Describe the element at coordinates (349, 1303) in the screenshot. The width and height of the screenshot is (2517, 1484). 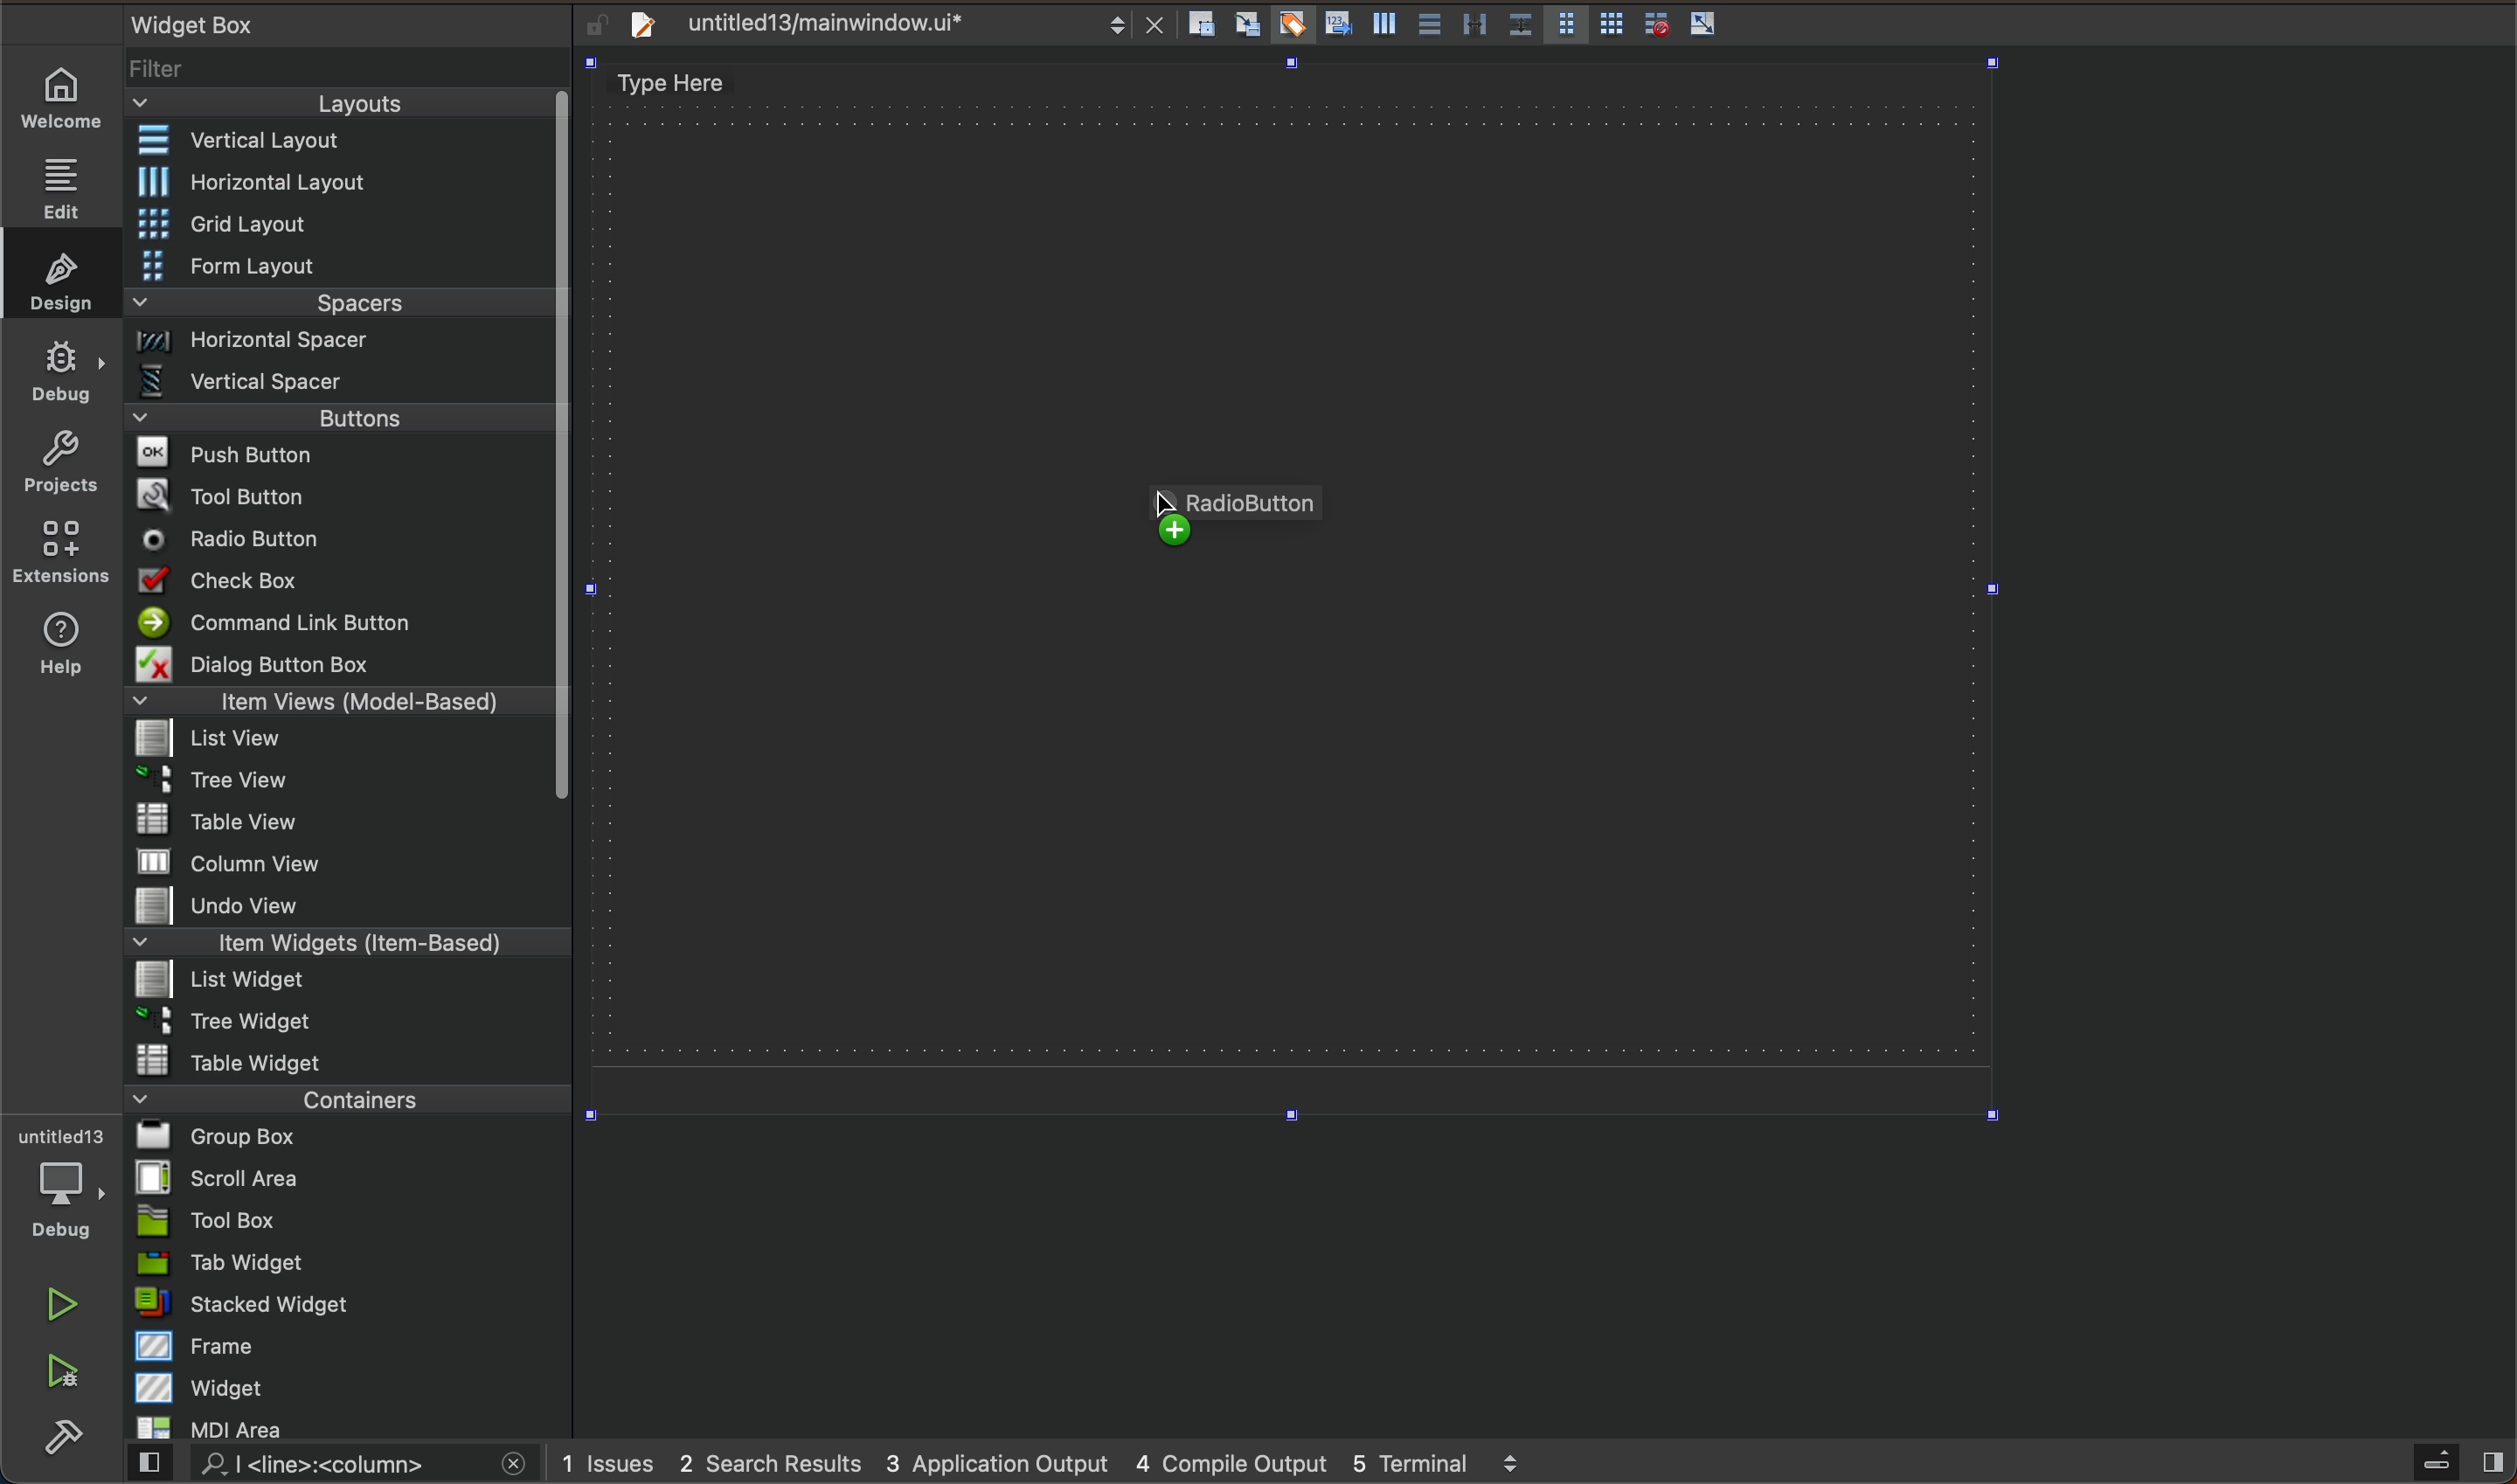
I see `stacked widget` at that location.